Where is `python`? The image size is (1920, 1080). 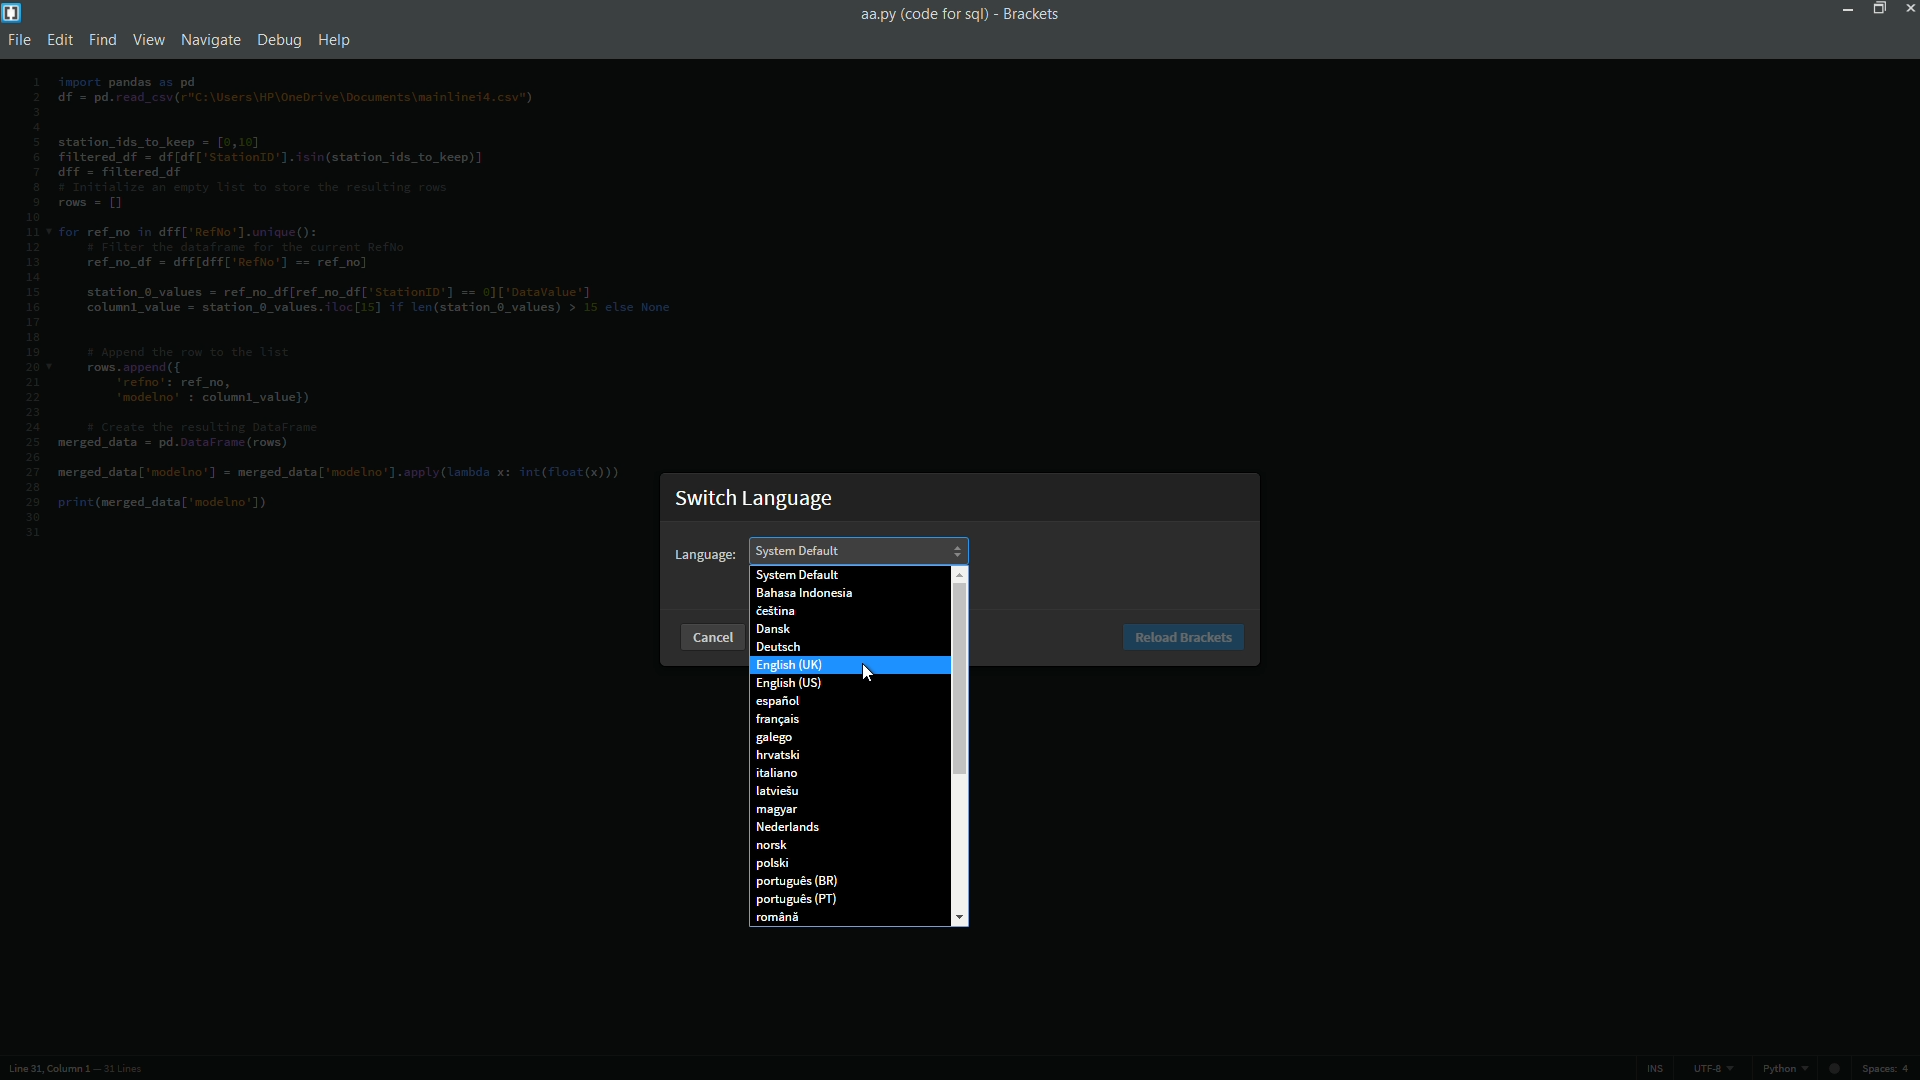
python is located at coordinates (1805, 1071).